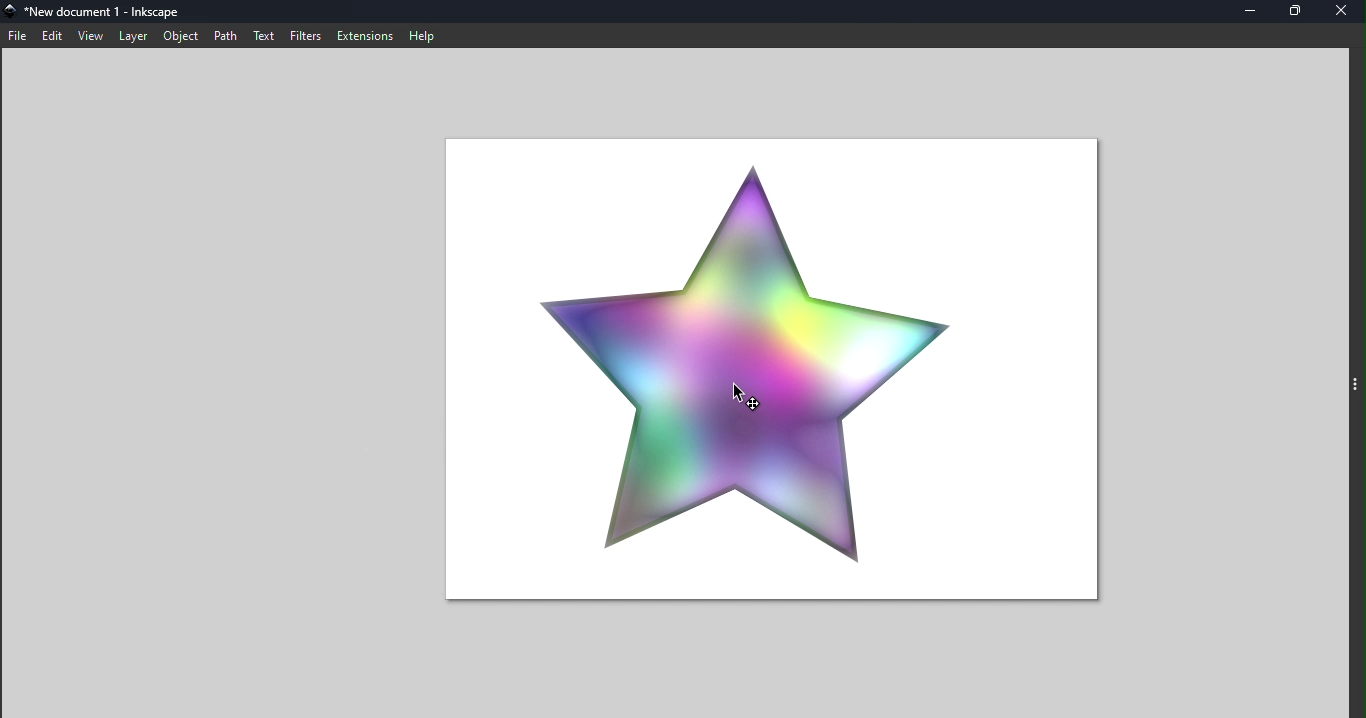 Image resolution: width=1366 pixels, height=718 pixels. I want to click on Object, so click(180, 36).